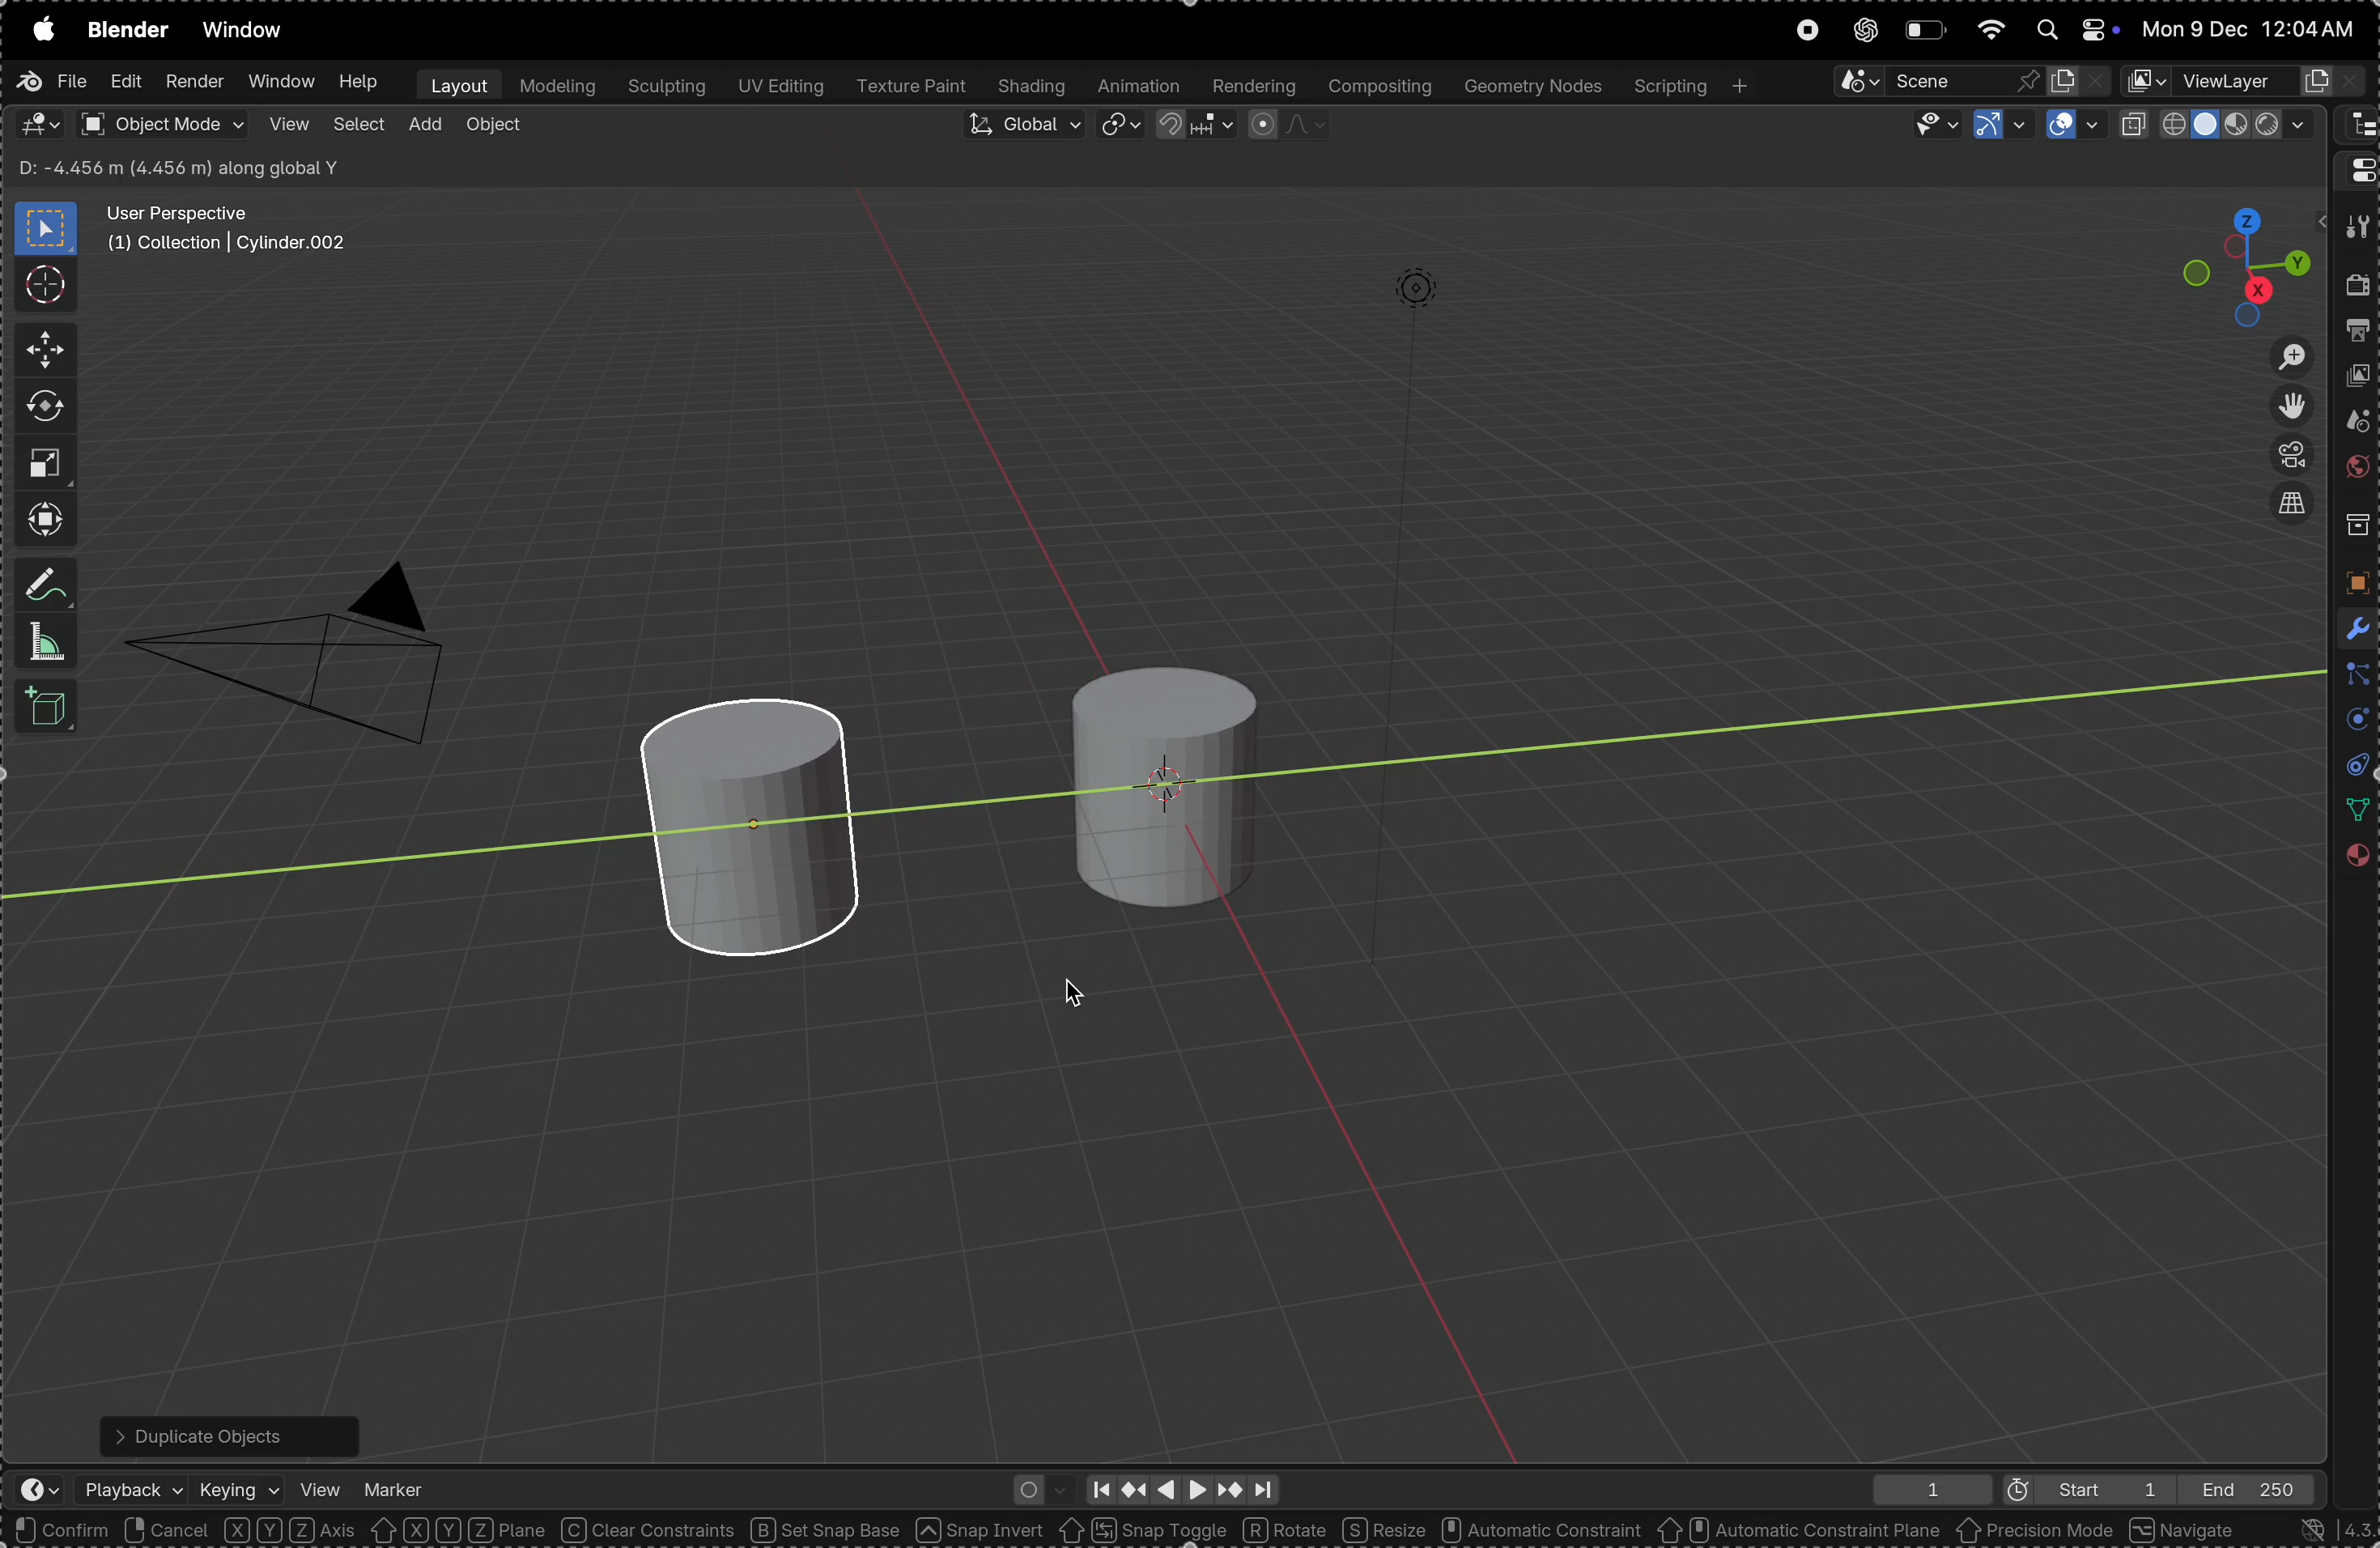 The height and width of the screenshot is (1548, 2380). I want to click on wifi, so click(1989, 28).